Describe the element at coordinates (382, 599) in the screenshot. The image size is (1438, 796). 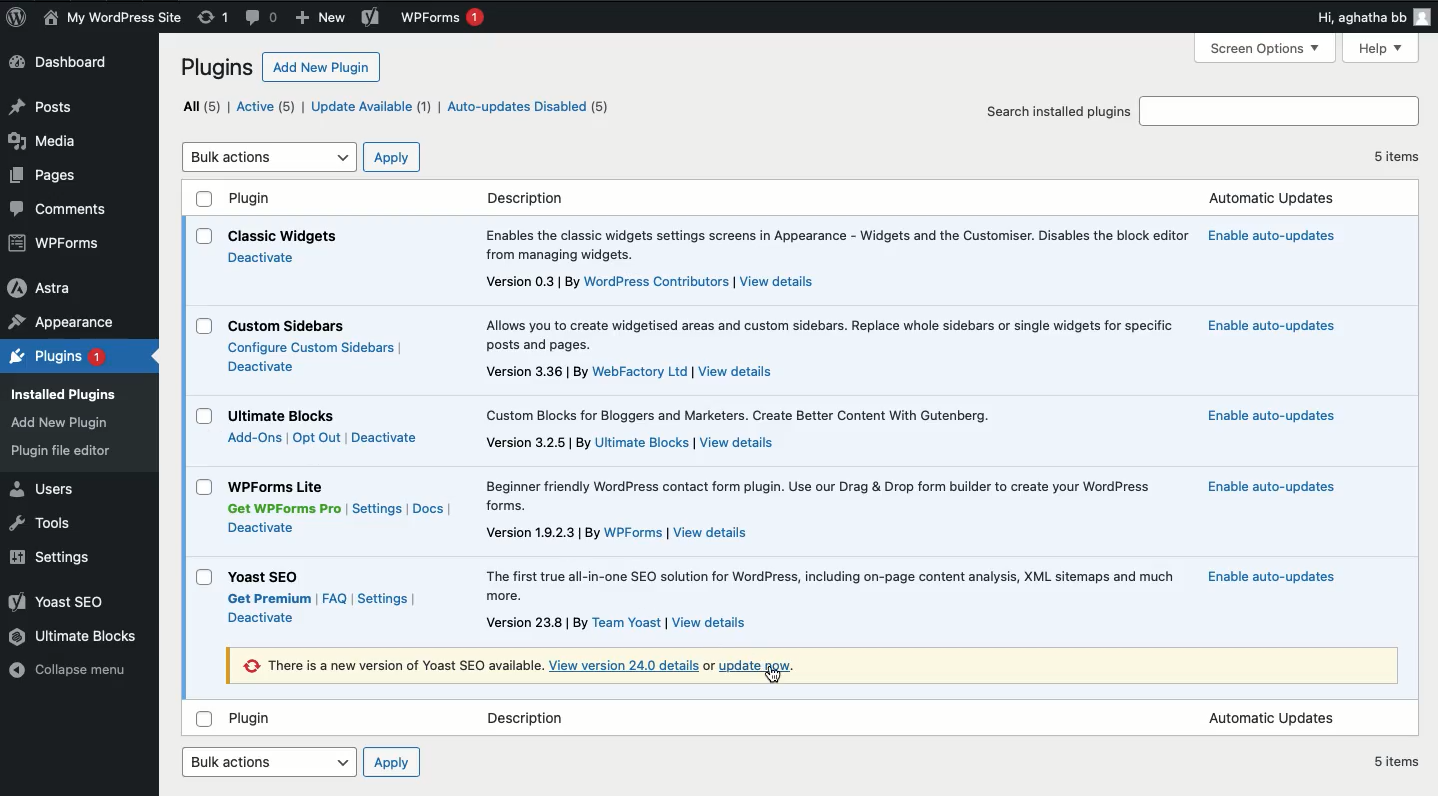
I see `Settings` at that location.